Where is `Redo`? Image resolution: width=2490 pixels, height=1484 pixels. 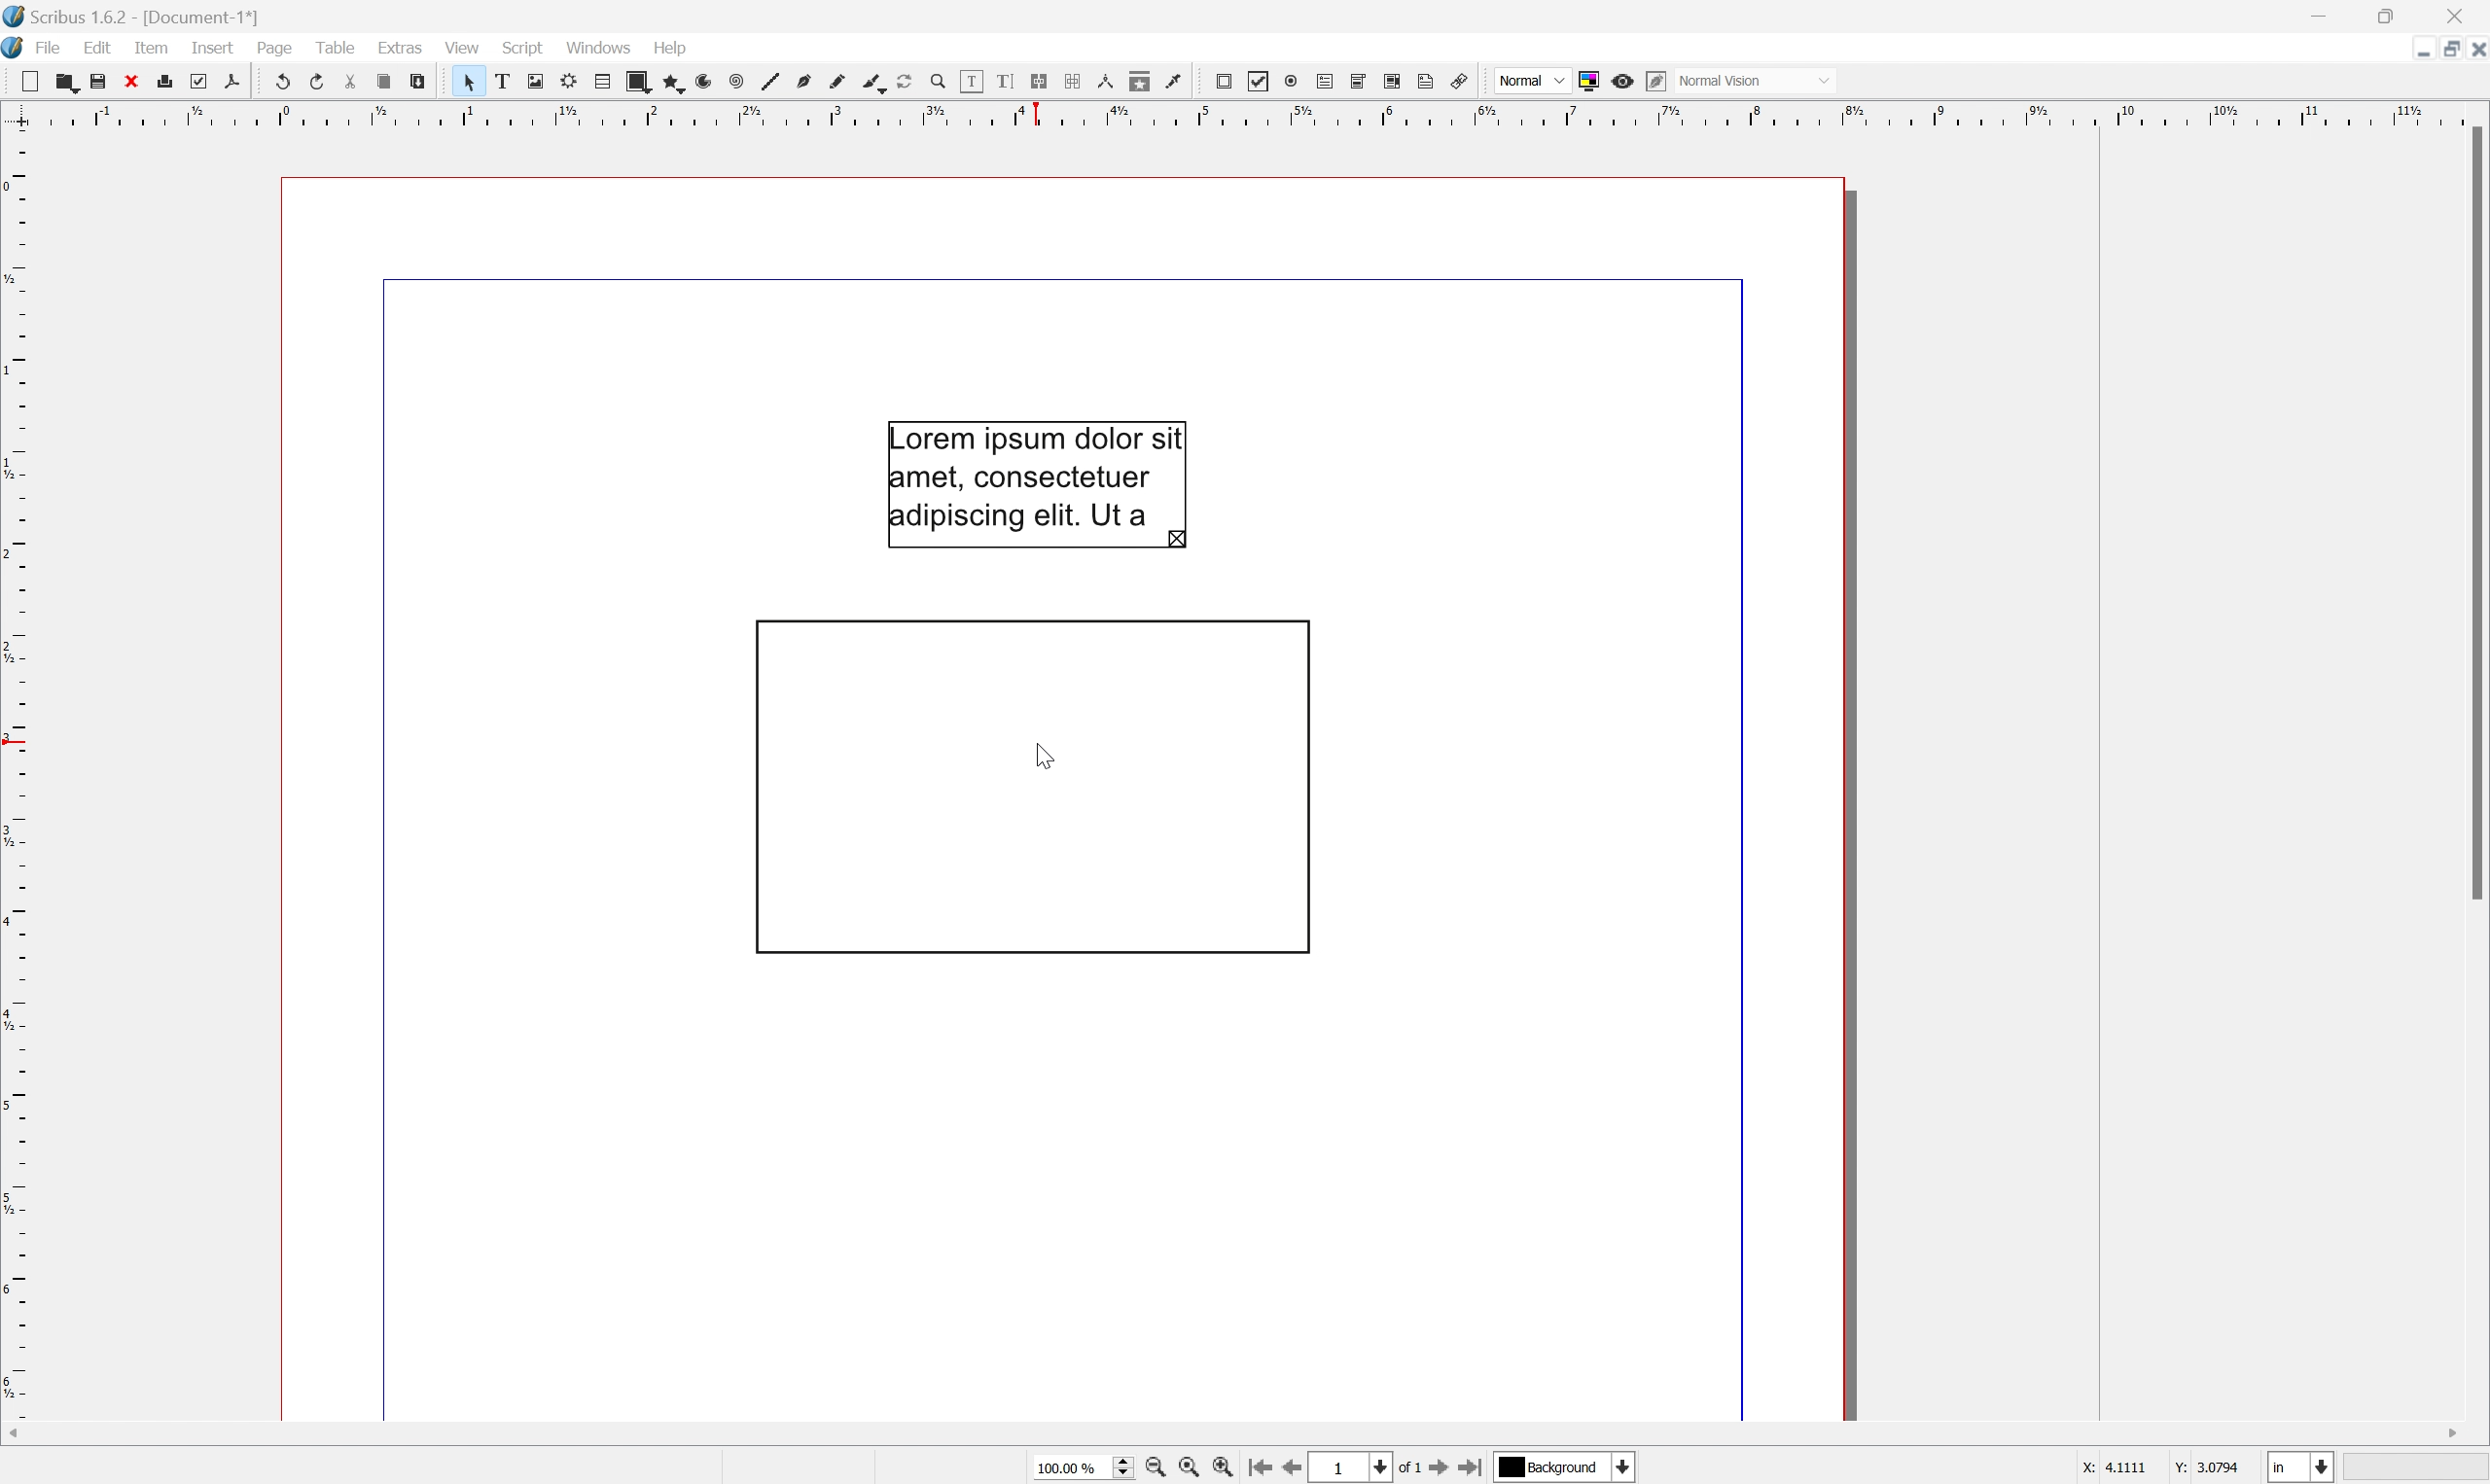 Redo is located at coordinates (316, 82).